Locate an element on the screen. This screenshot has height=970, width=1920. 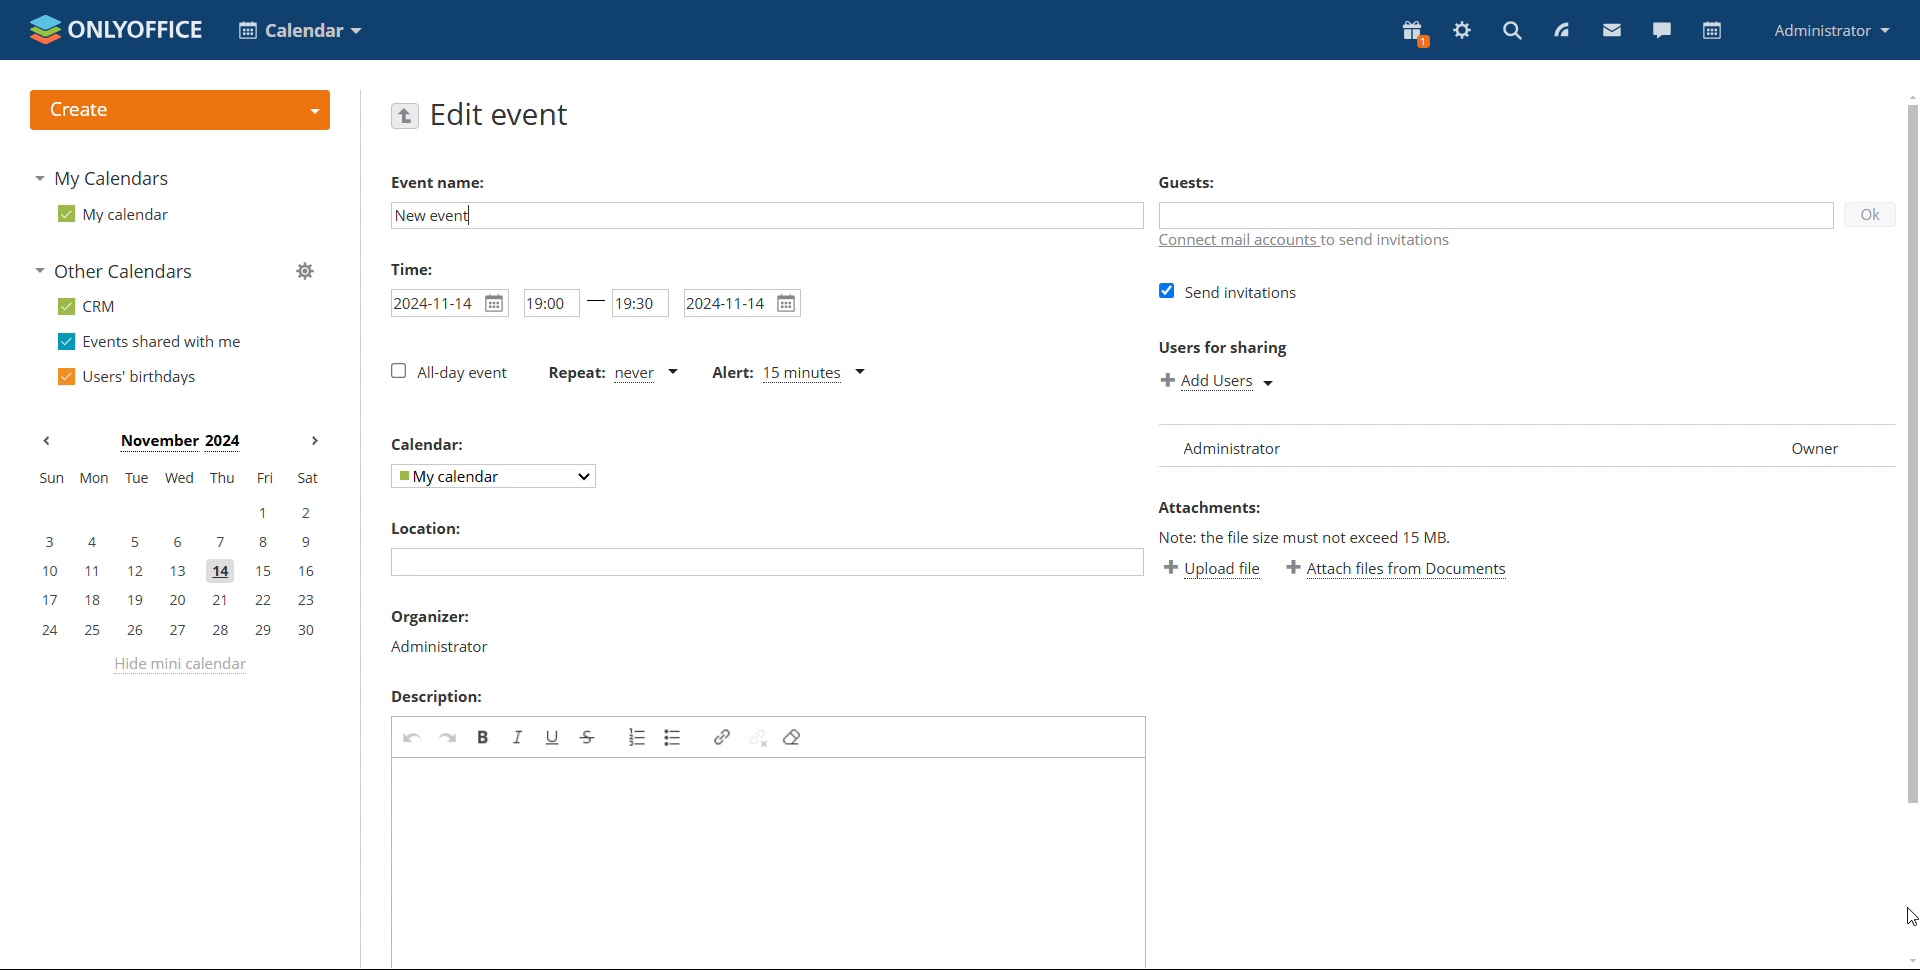
upload file is located at coordinates (1215, 572).